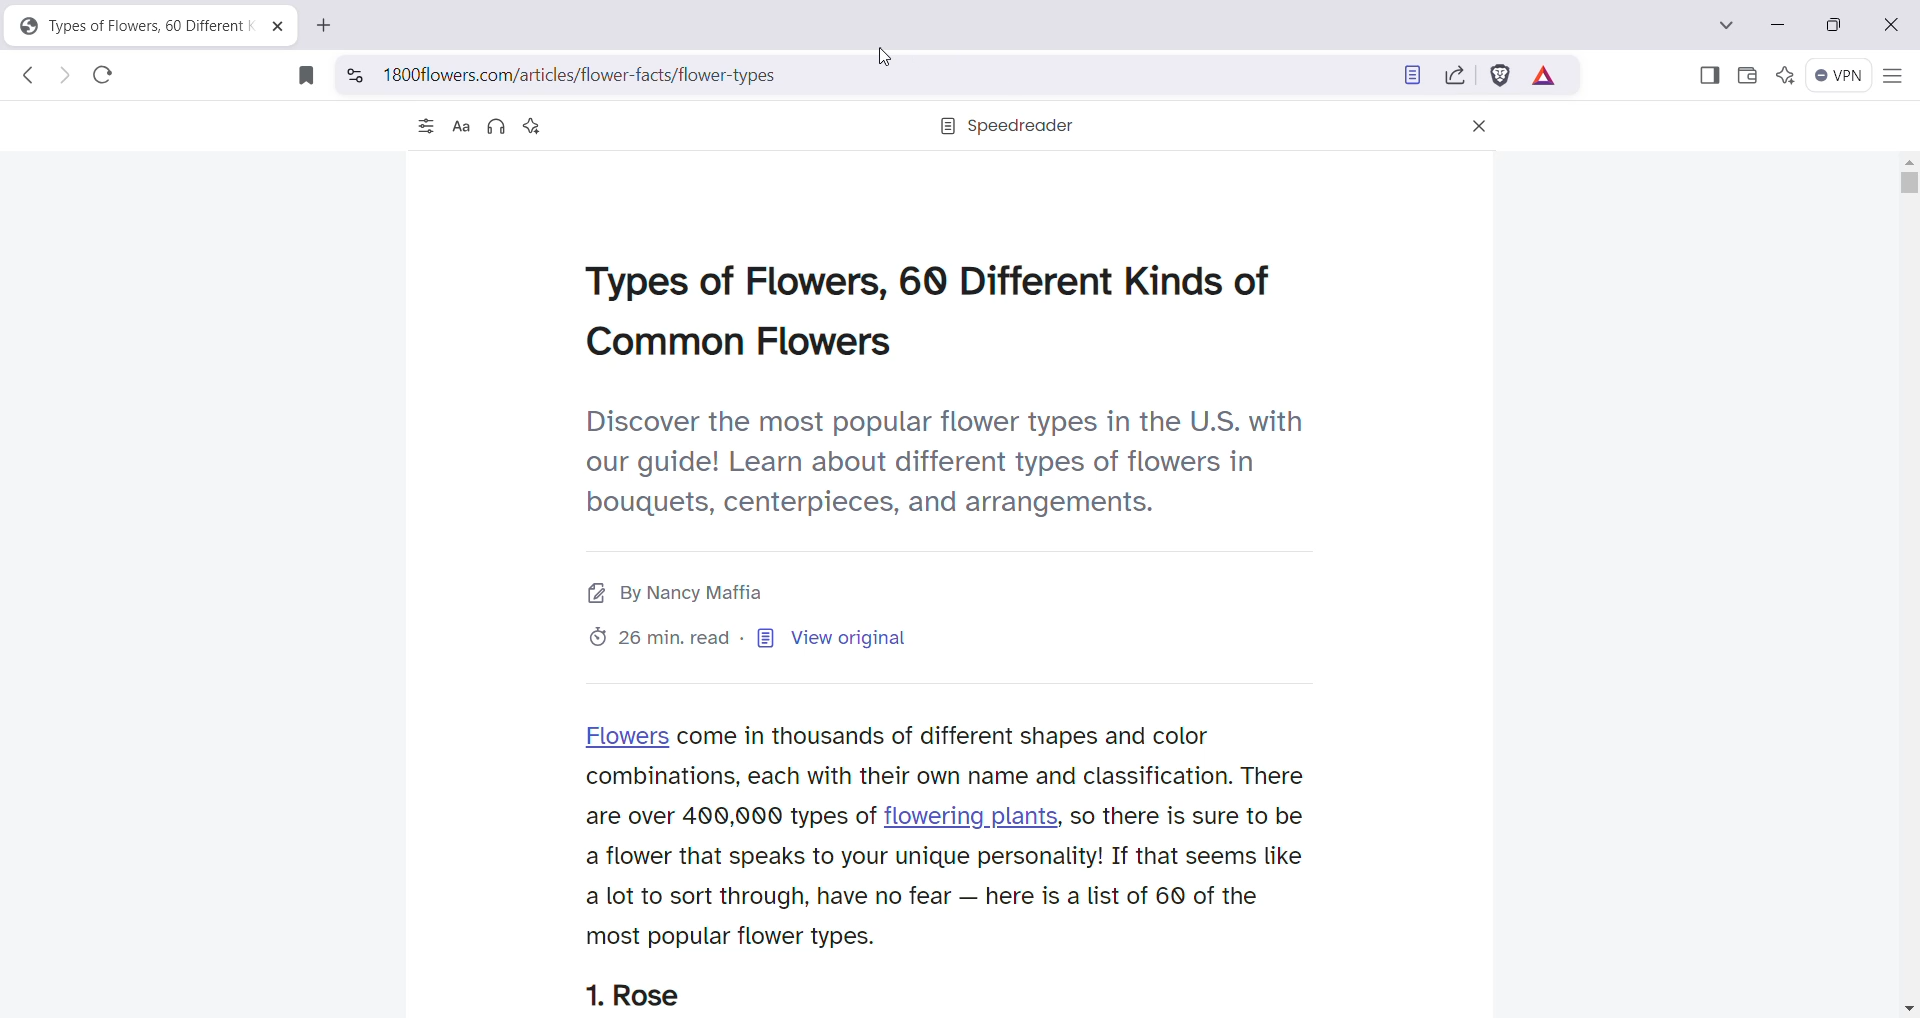 This screenshot has width=1920, height=1018. What do you see at coordinates (104, 76) in the screenshot?
I see `Reload this page` at bounding box center [104, 76].